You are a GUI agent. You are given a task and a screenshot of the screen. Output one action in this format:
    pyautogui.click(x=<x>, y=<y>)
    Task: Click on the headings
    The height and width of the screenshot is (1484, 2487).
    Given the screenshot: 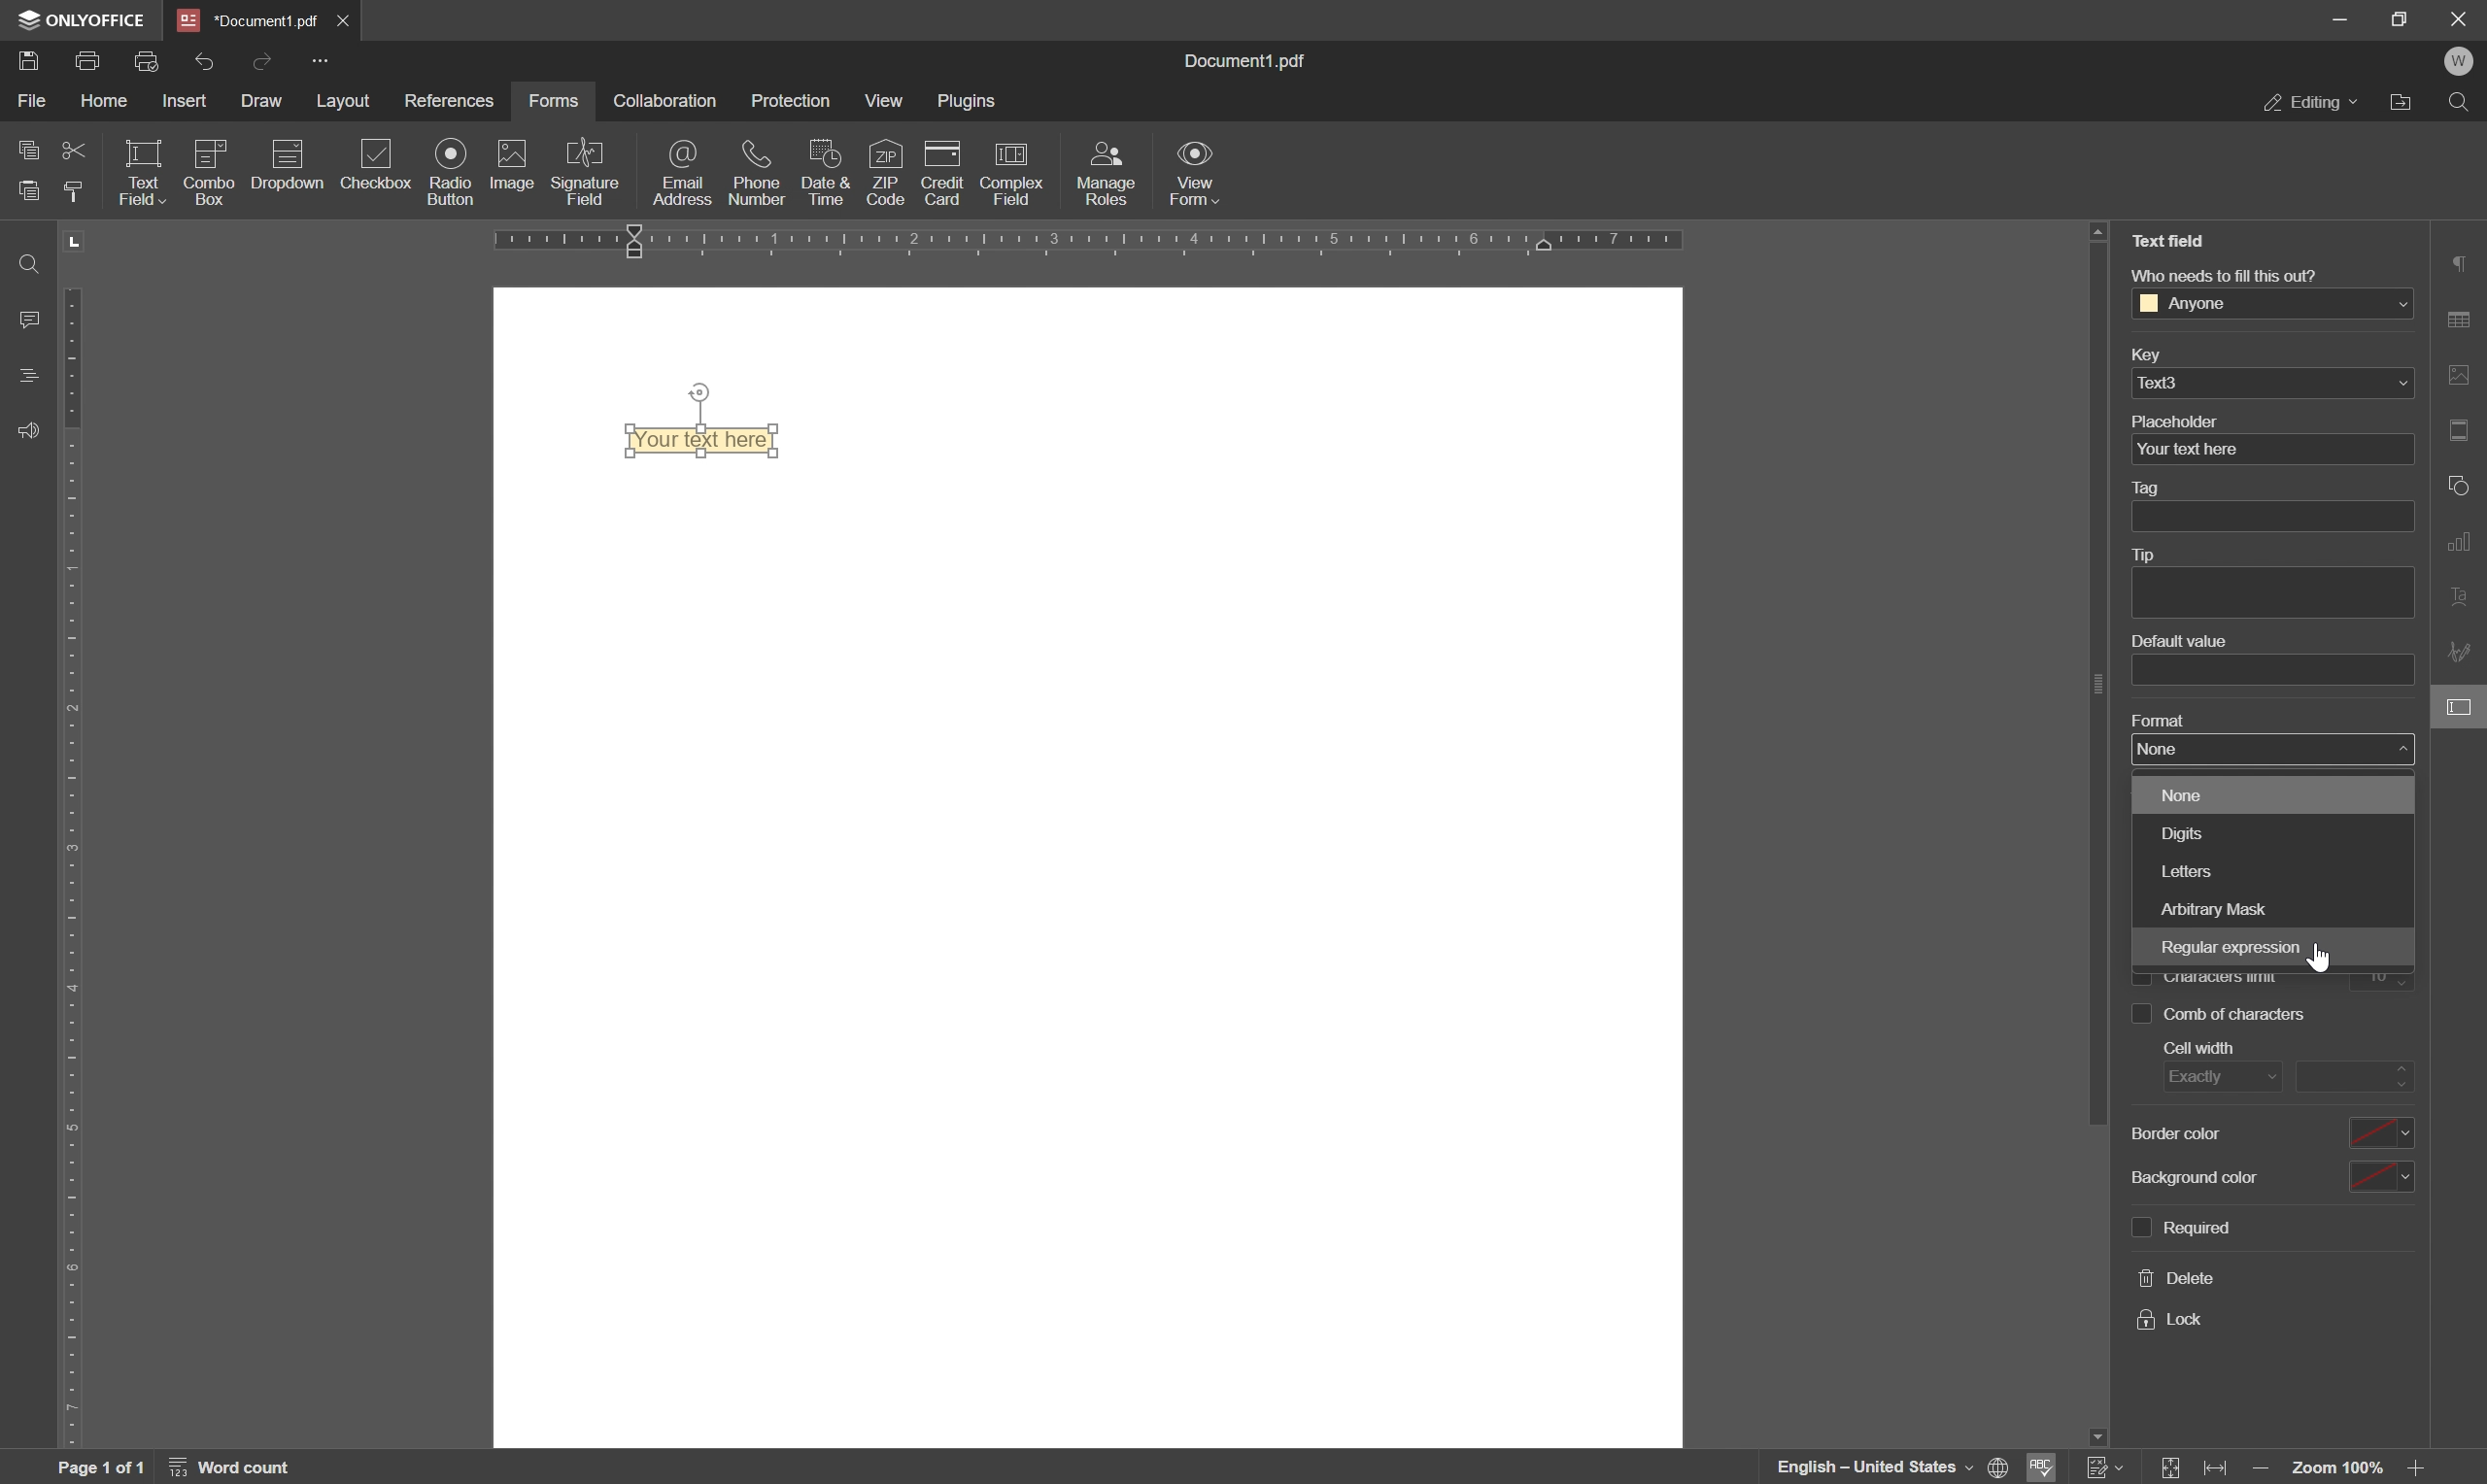 What is the action you would take?
    pyautogui.click(x=23, y=377)
    